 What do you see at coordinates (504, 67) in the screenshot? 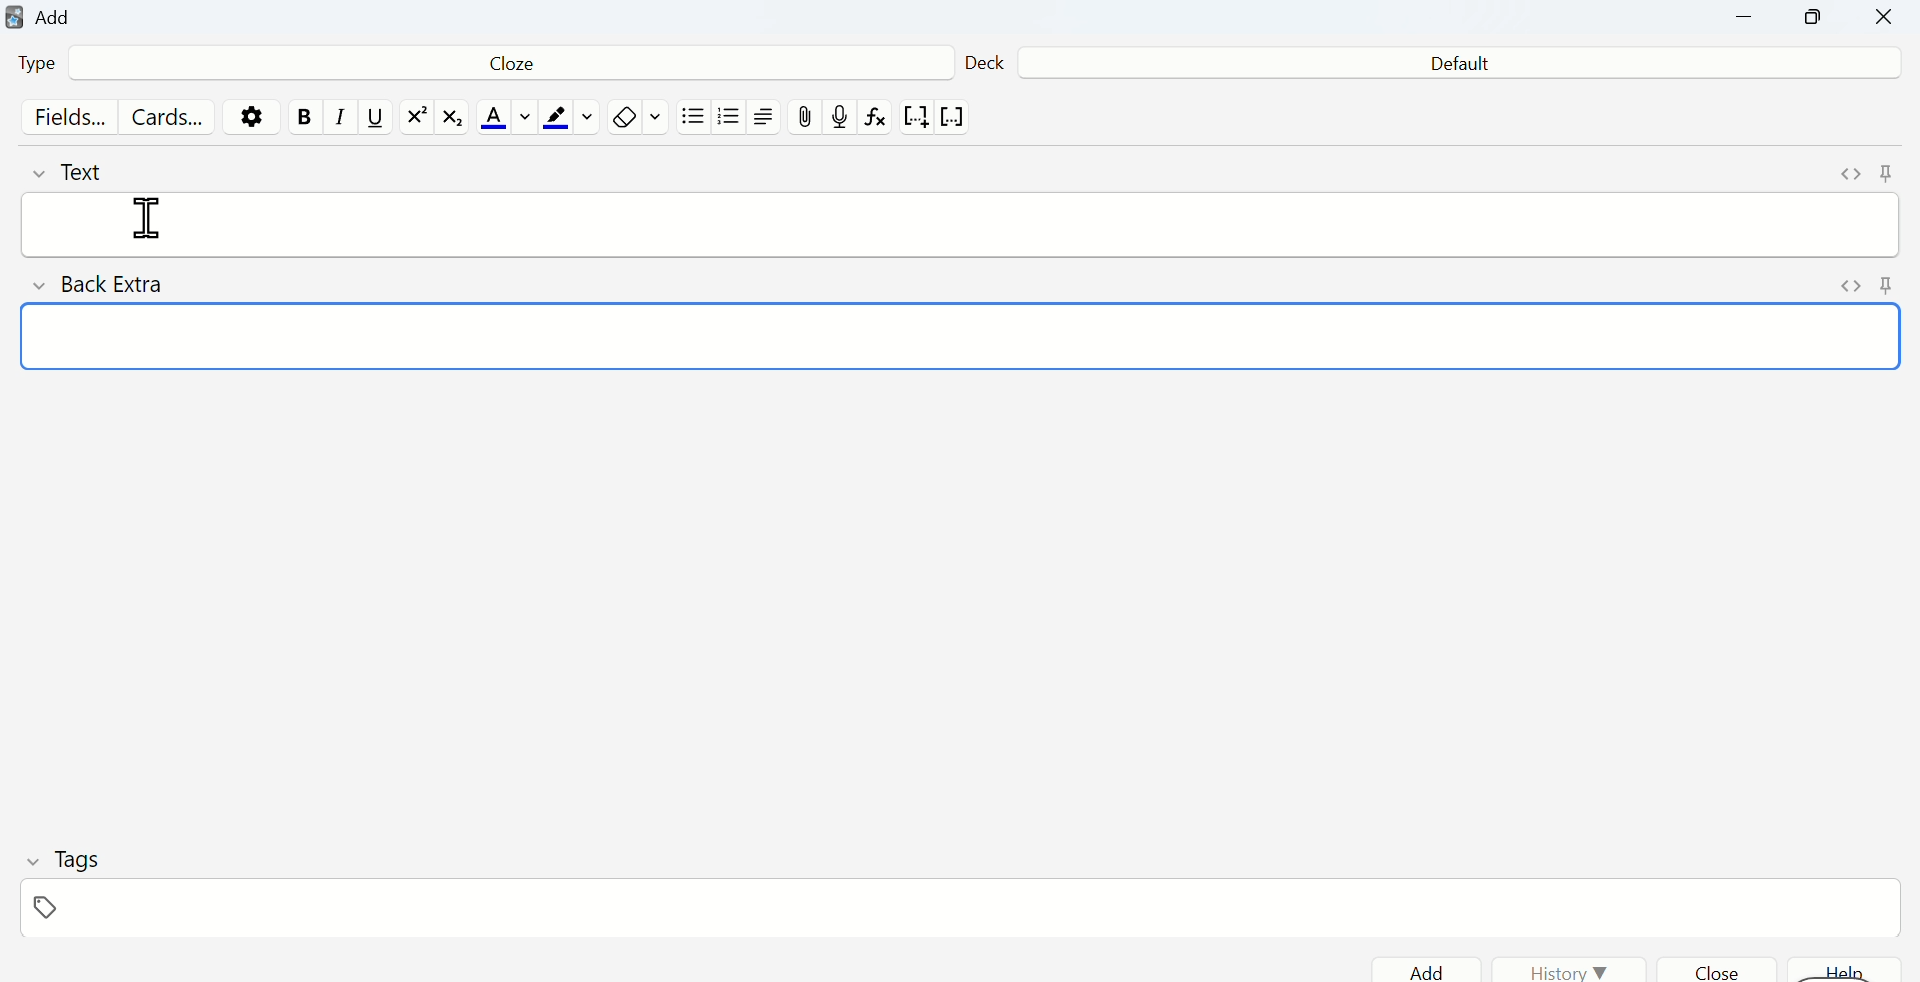
I see `Cloze` at bounding box center [504, 67].